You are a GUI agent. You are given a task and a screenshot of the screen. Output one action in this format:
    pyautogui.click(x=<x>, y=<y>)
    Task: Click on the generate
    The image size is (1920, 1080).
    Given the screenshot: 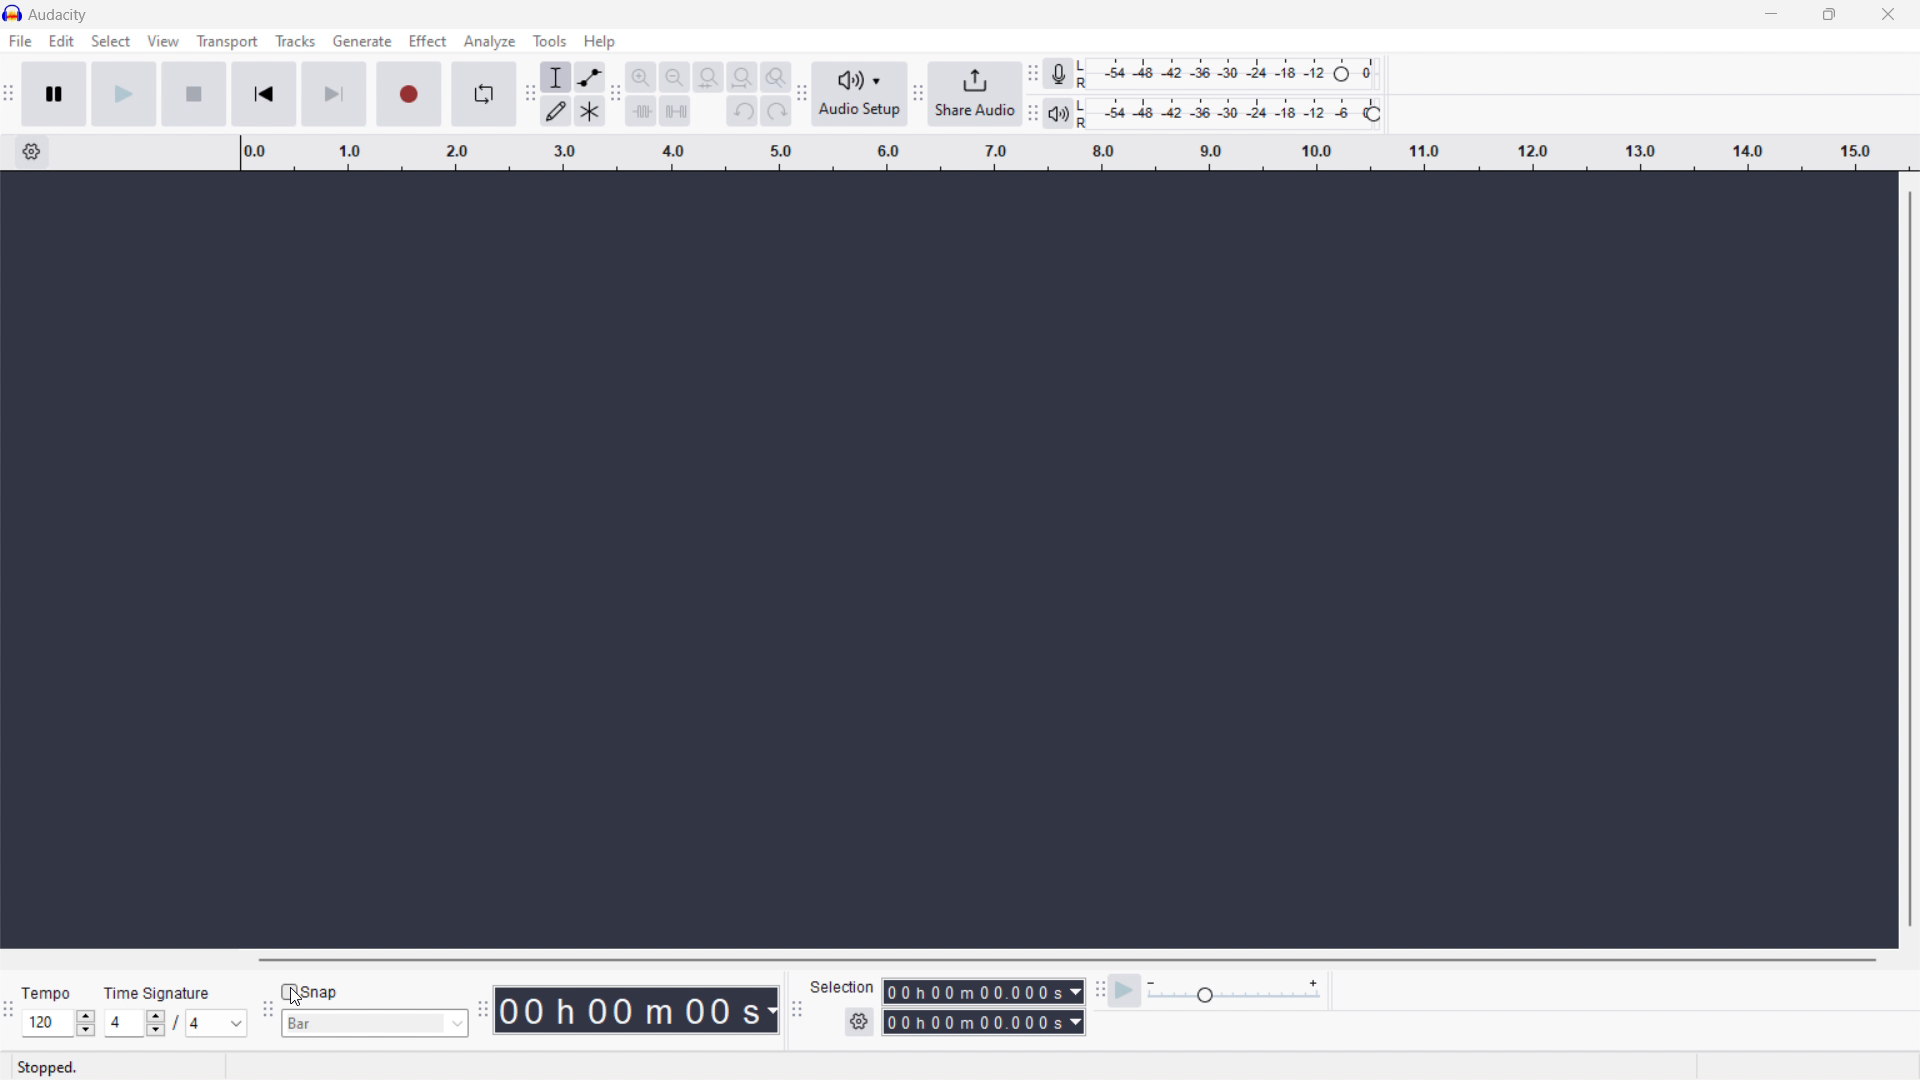 What is the action you would take?
    pyautogui.click(x=363, y=42)
    